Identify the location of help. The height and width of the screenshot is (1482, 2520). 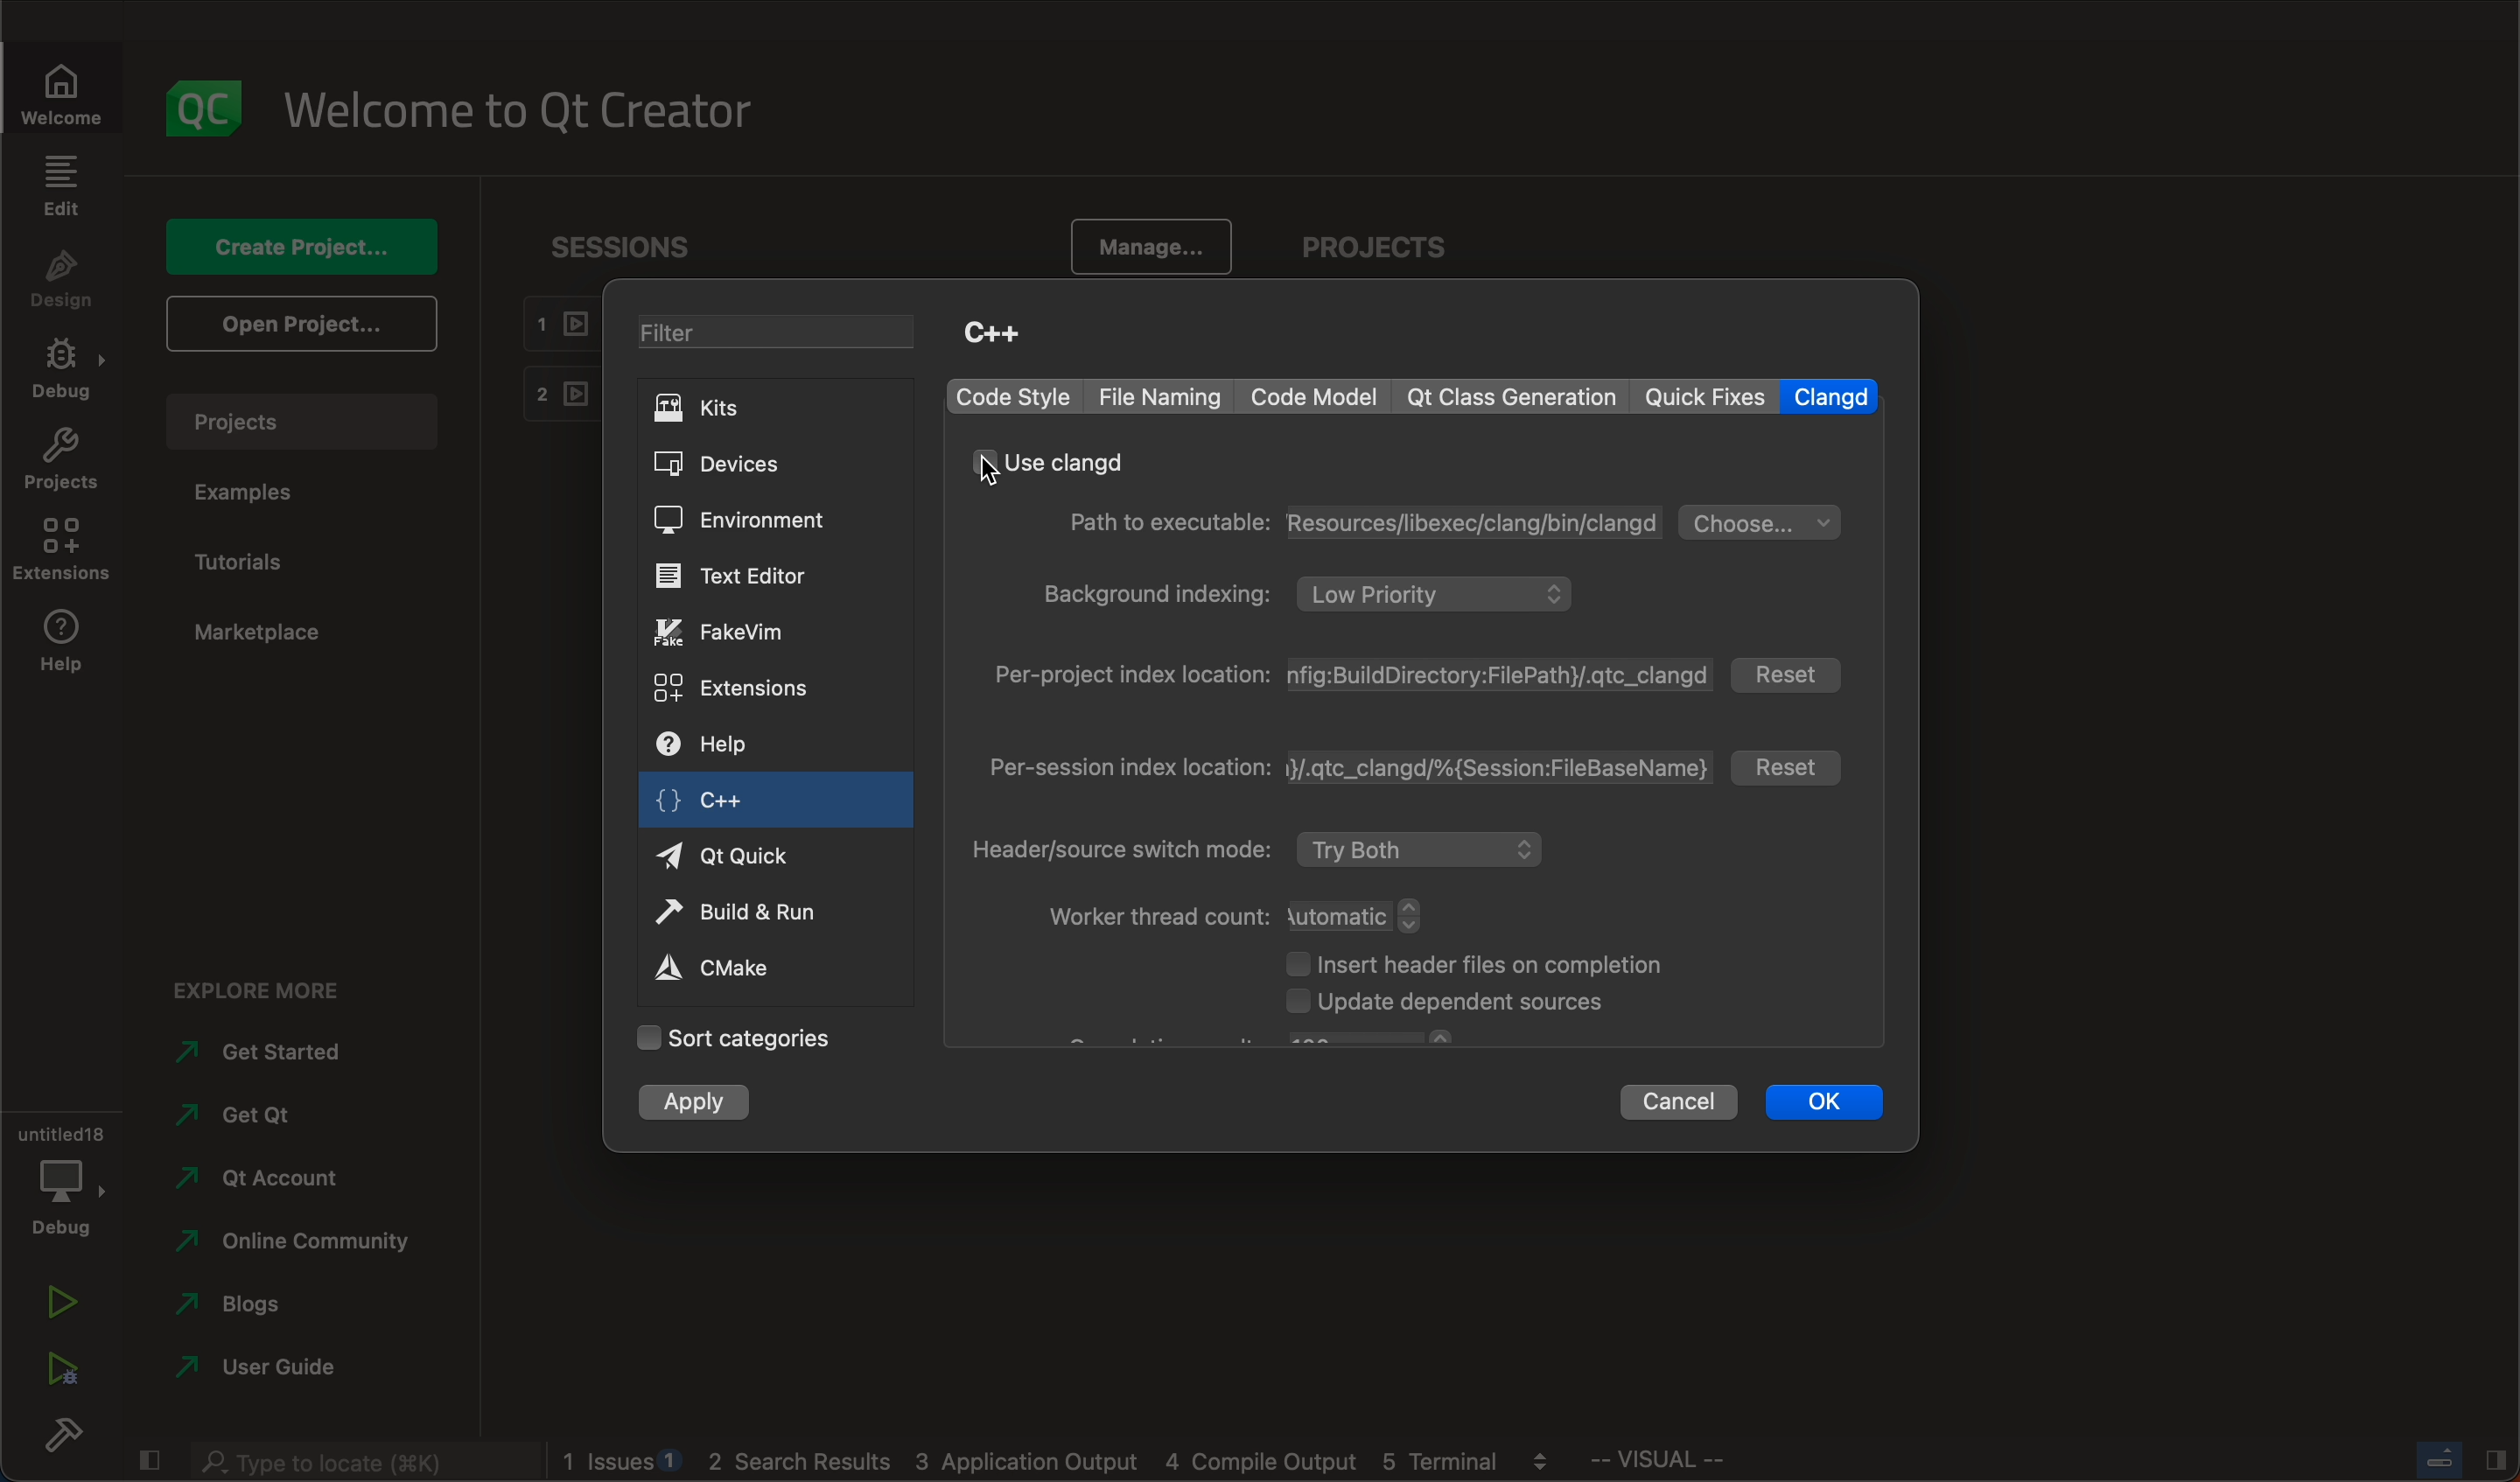
(728, 741).